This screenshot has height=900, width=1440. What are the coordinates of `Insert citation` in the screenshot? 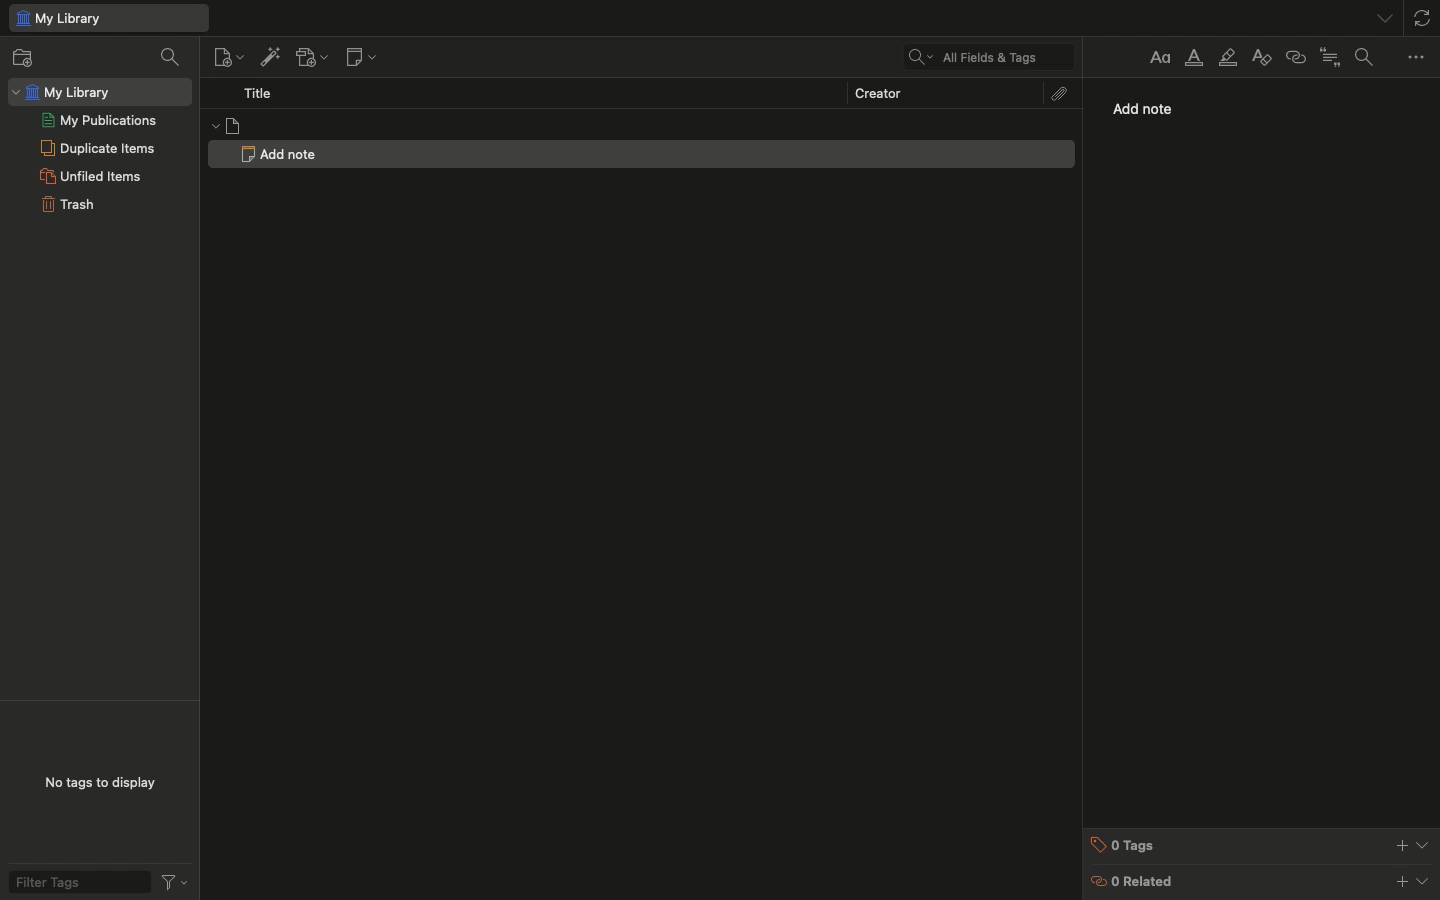 It's located at (1331, 57).